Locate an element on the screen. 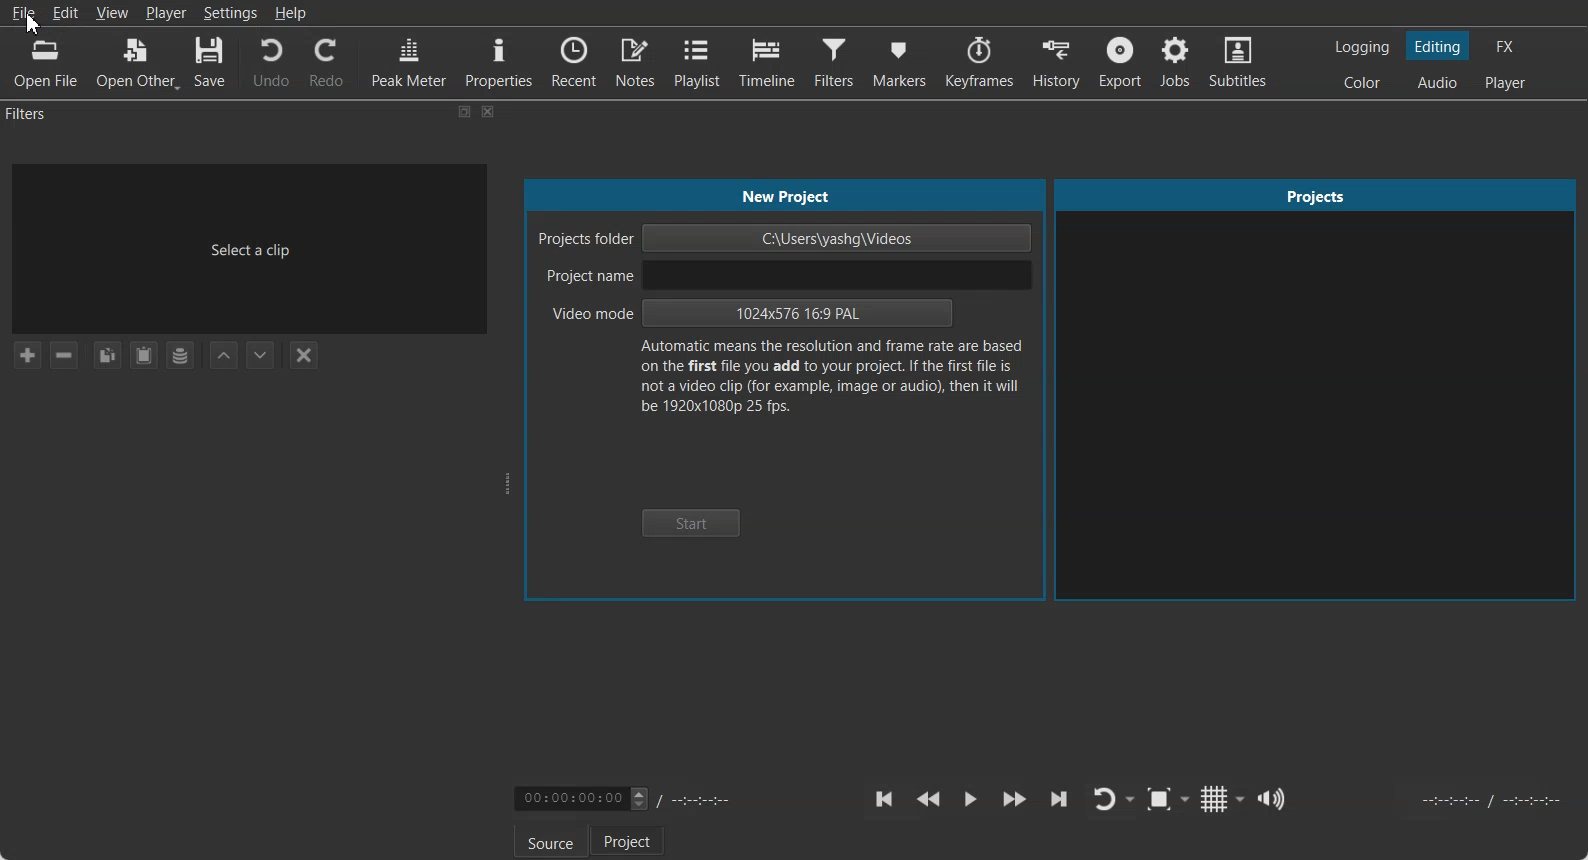  Select clip is located at coordinates (248, 248).